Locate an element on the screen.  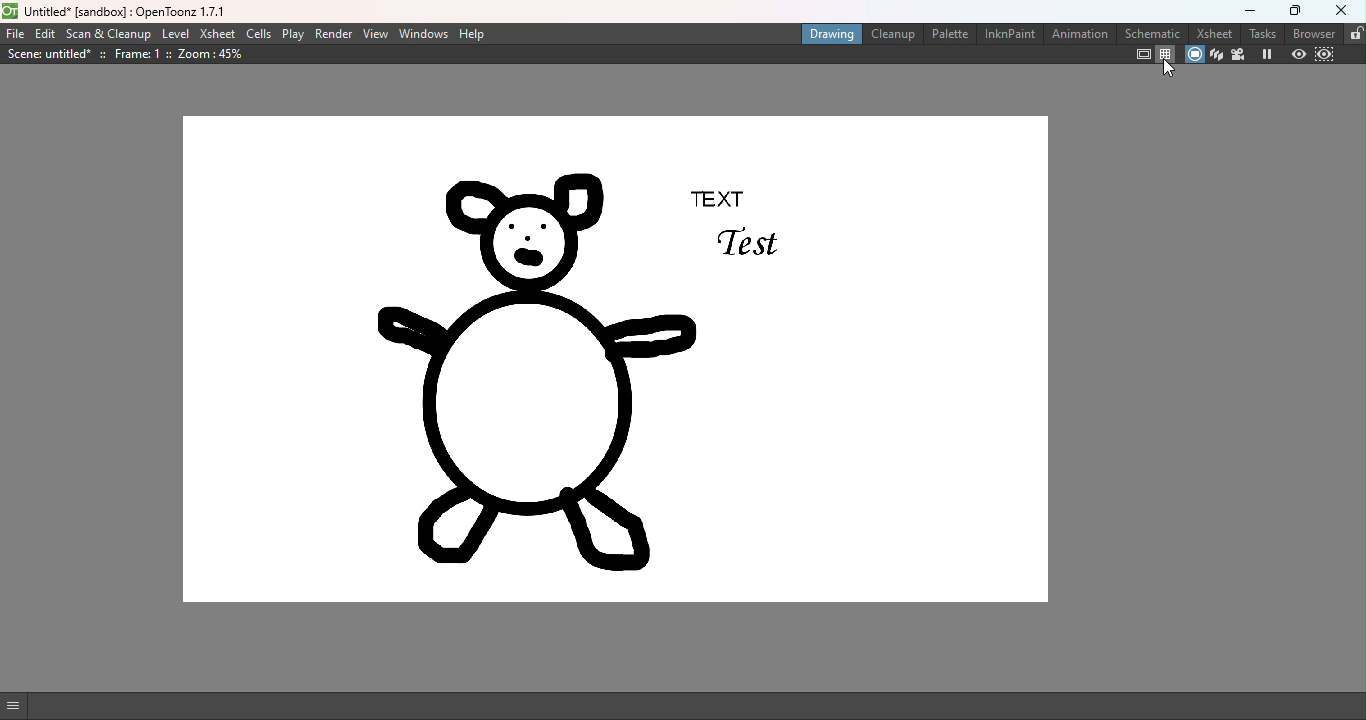
Browser is located at coordinates (1311, 32).